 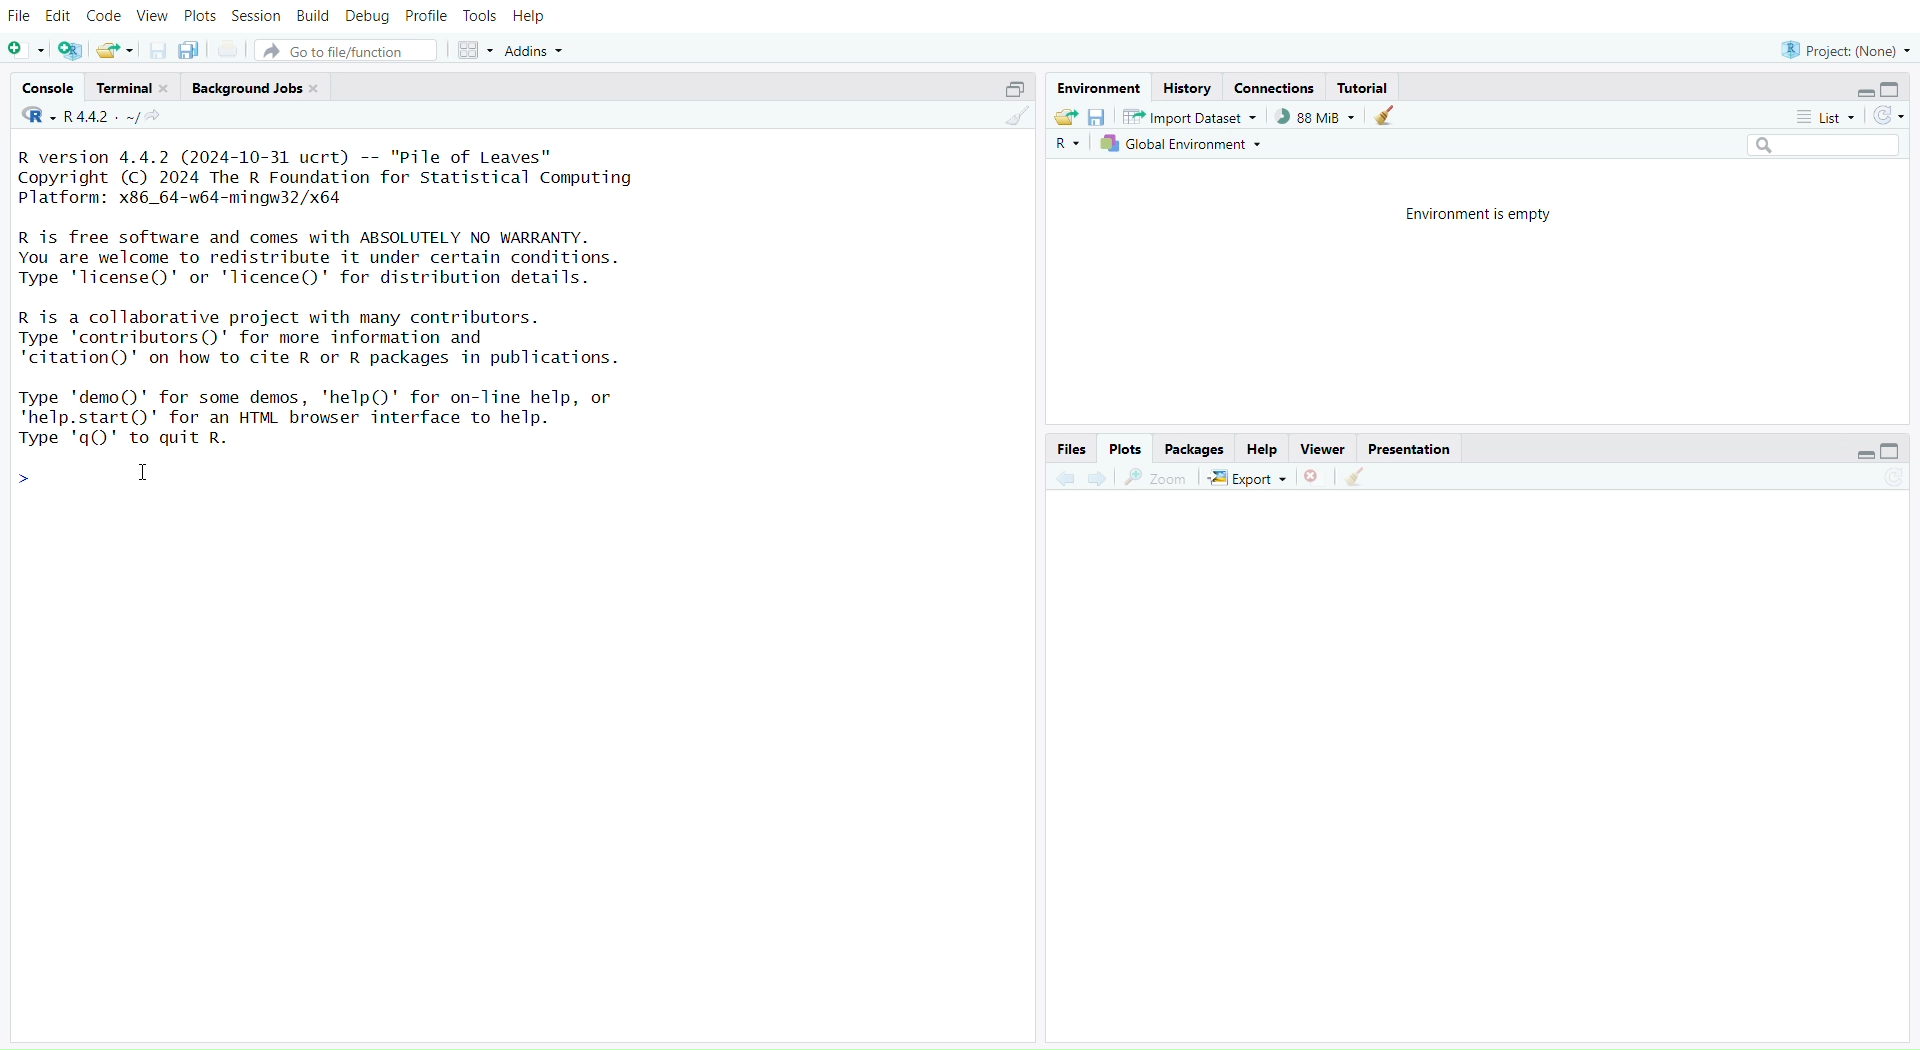 What do you see at coordinates (1197, 117) in the screenshot?
I see `import dataset` at bounding box center [1197, 117].